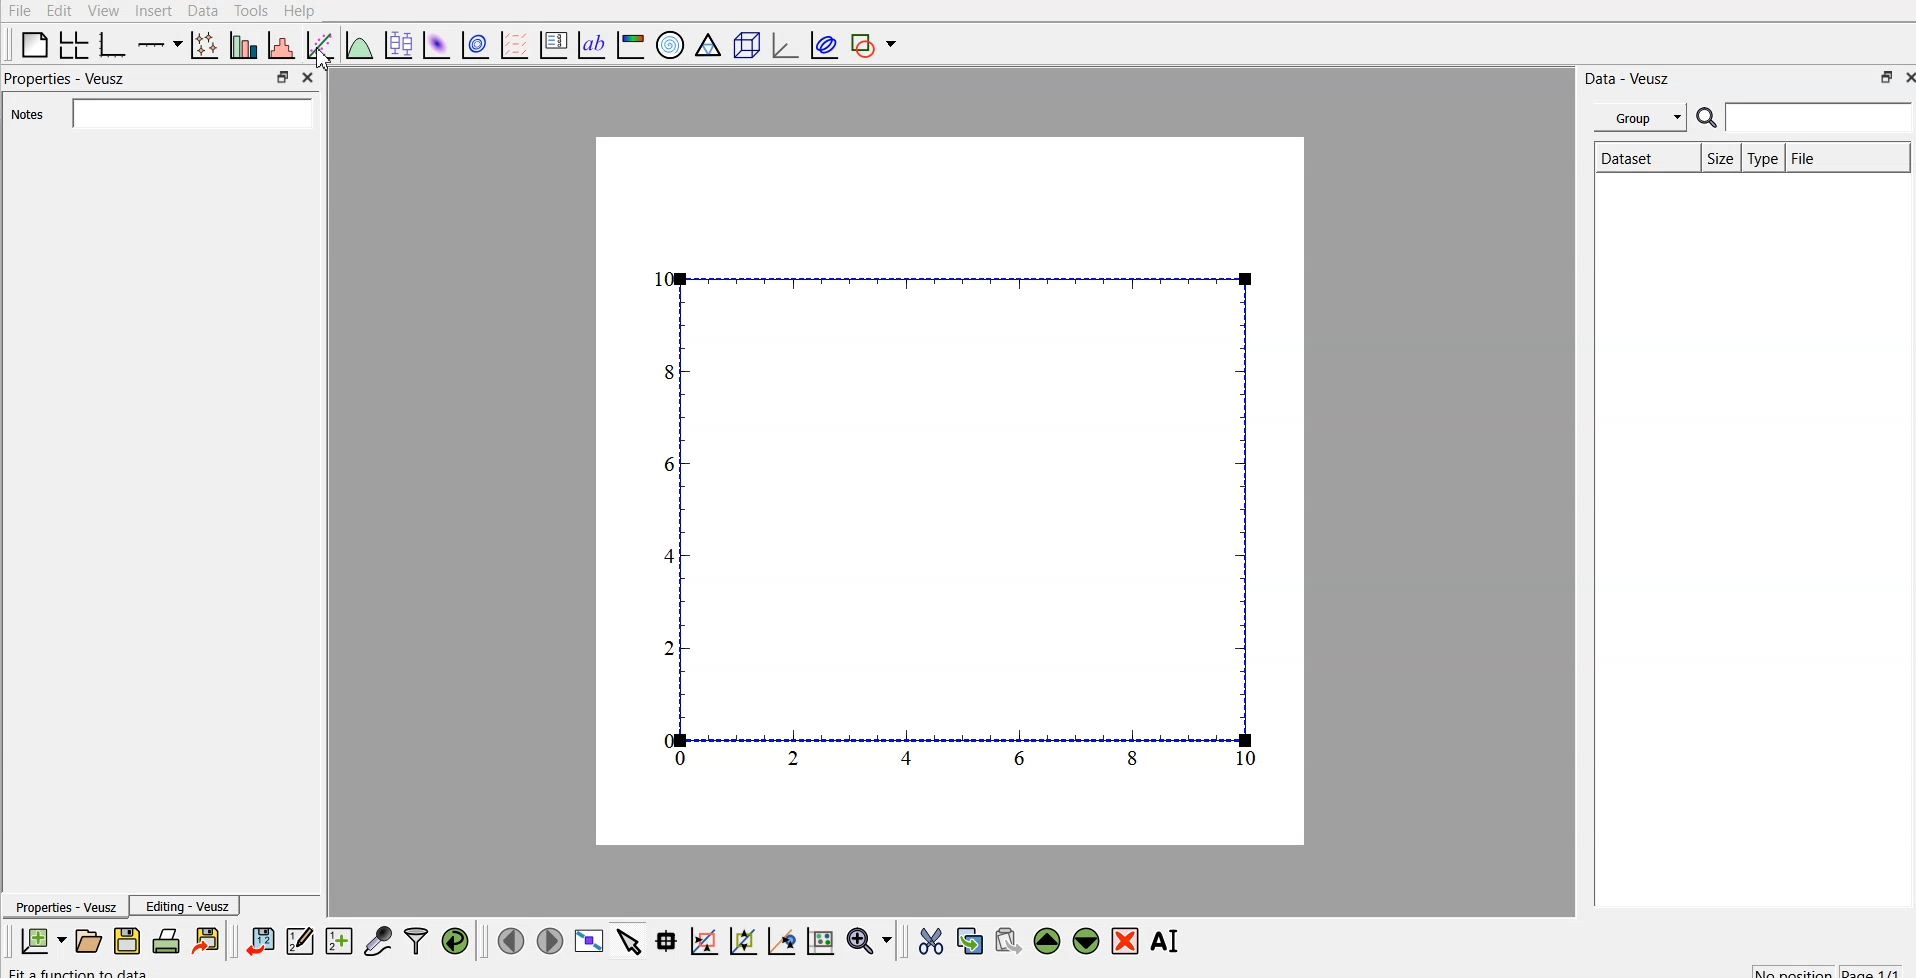  I want to click on open a new document, so click(88, 944).